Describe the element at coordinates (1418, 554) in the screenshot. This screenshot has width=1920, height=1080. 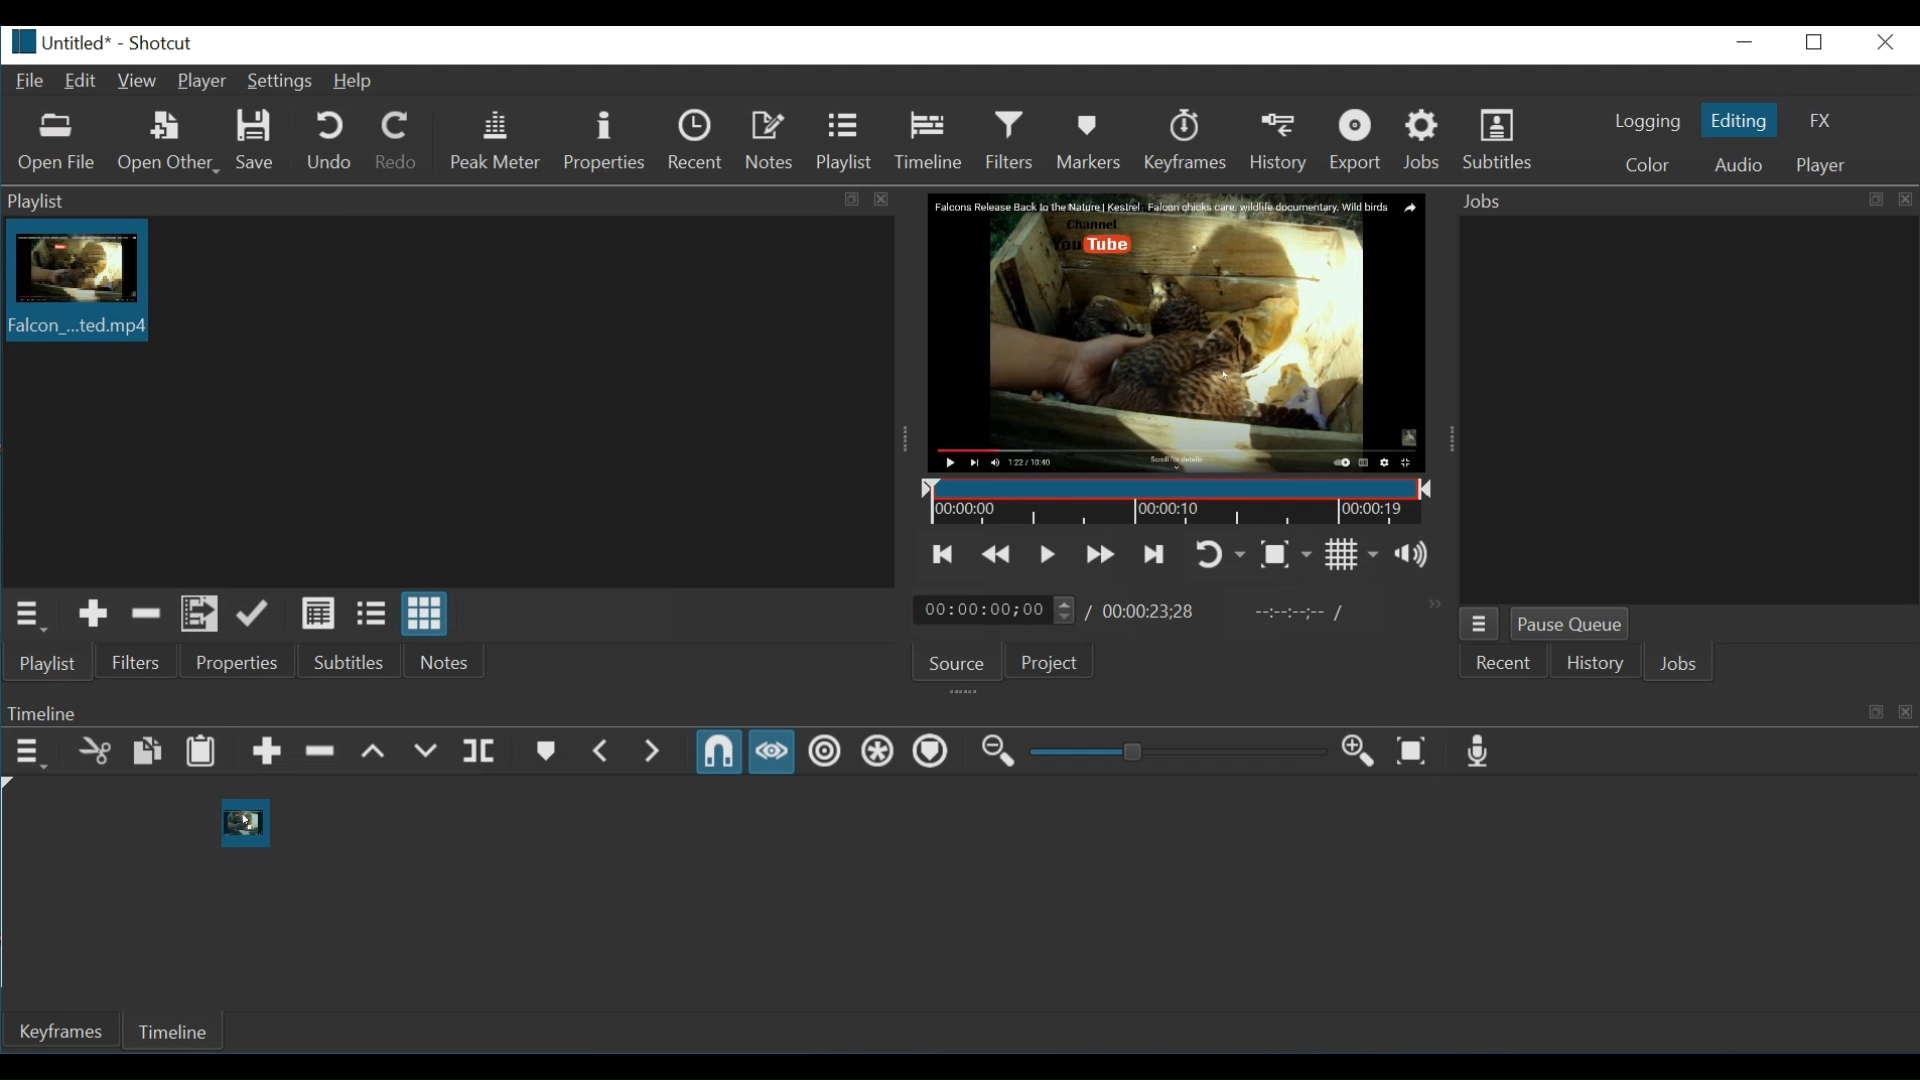
I see `show the volume control` at that location.